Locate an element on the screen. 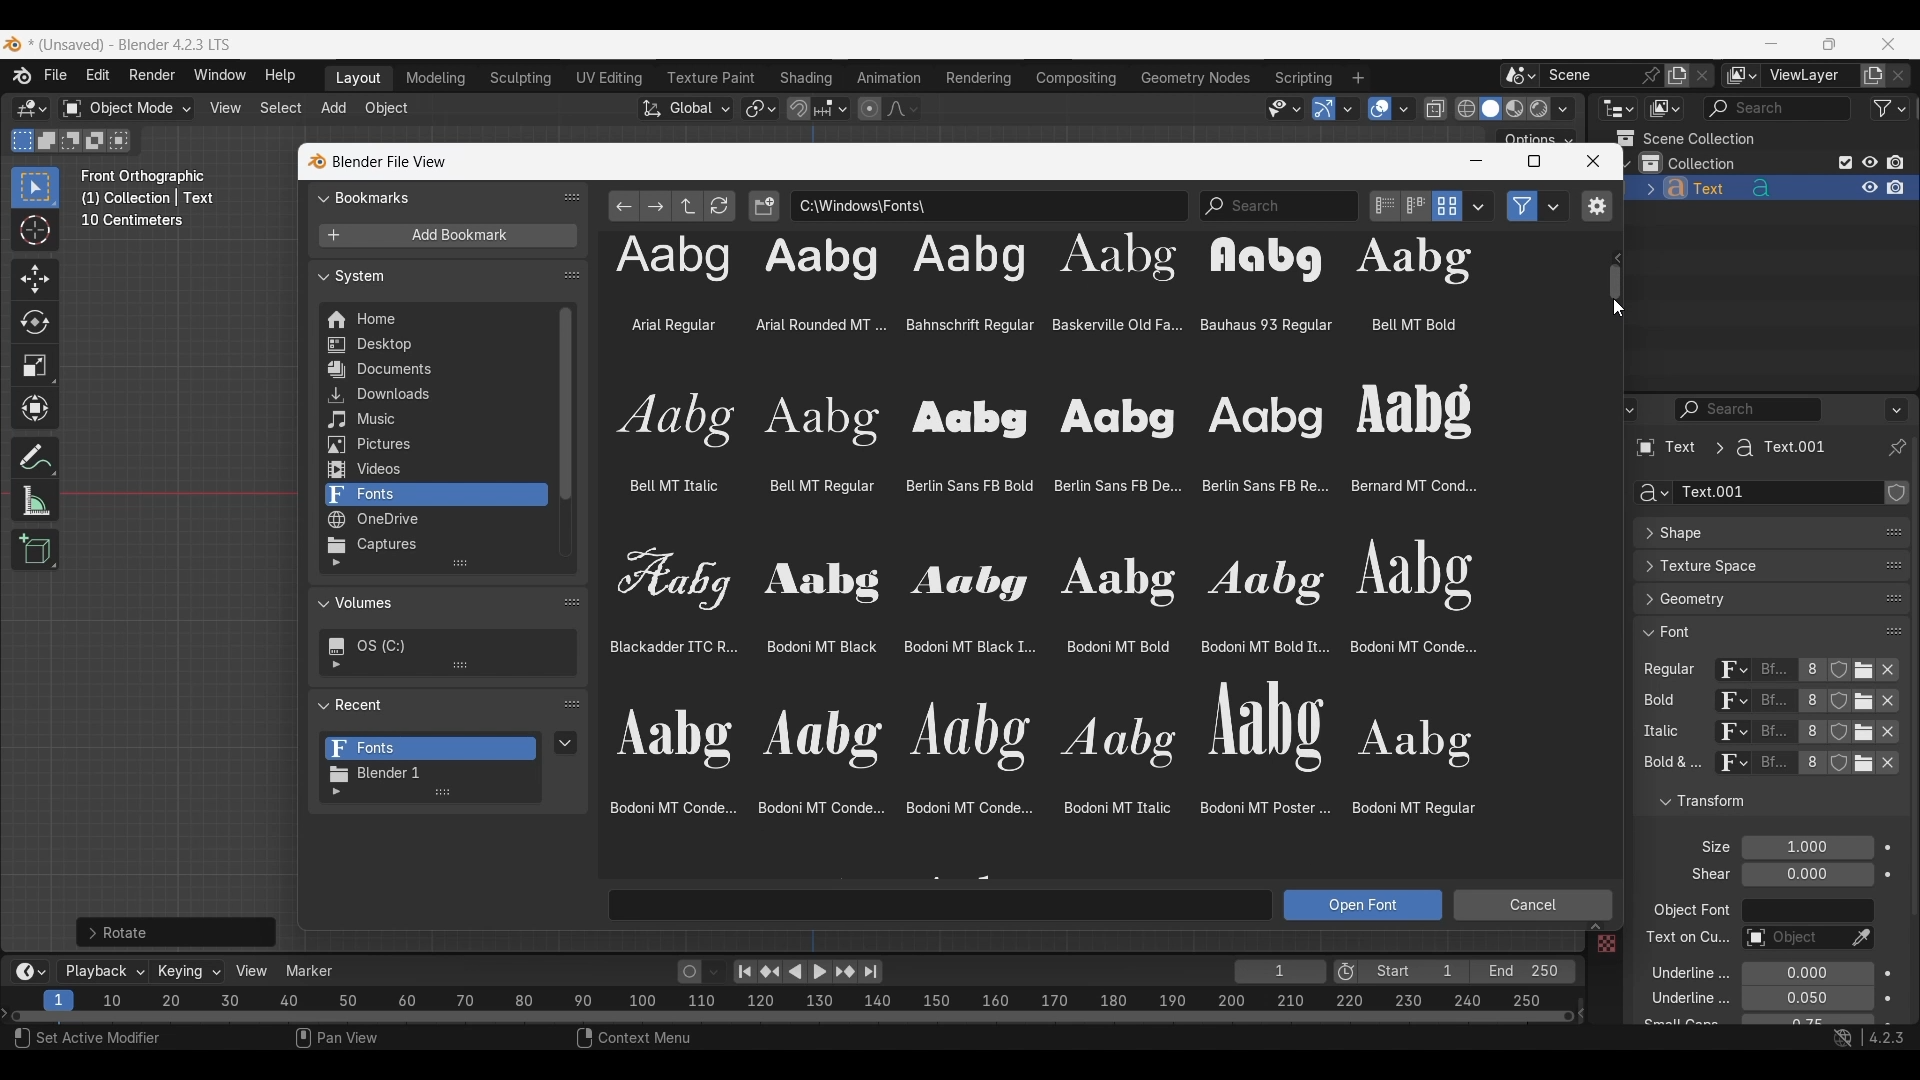 Image resolution: width=1920 pixels, height=1080 pixels. Cursor unselecting vertical slide bar is located at coordinates (1618, 308).